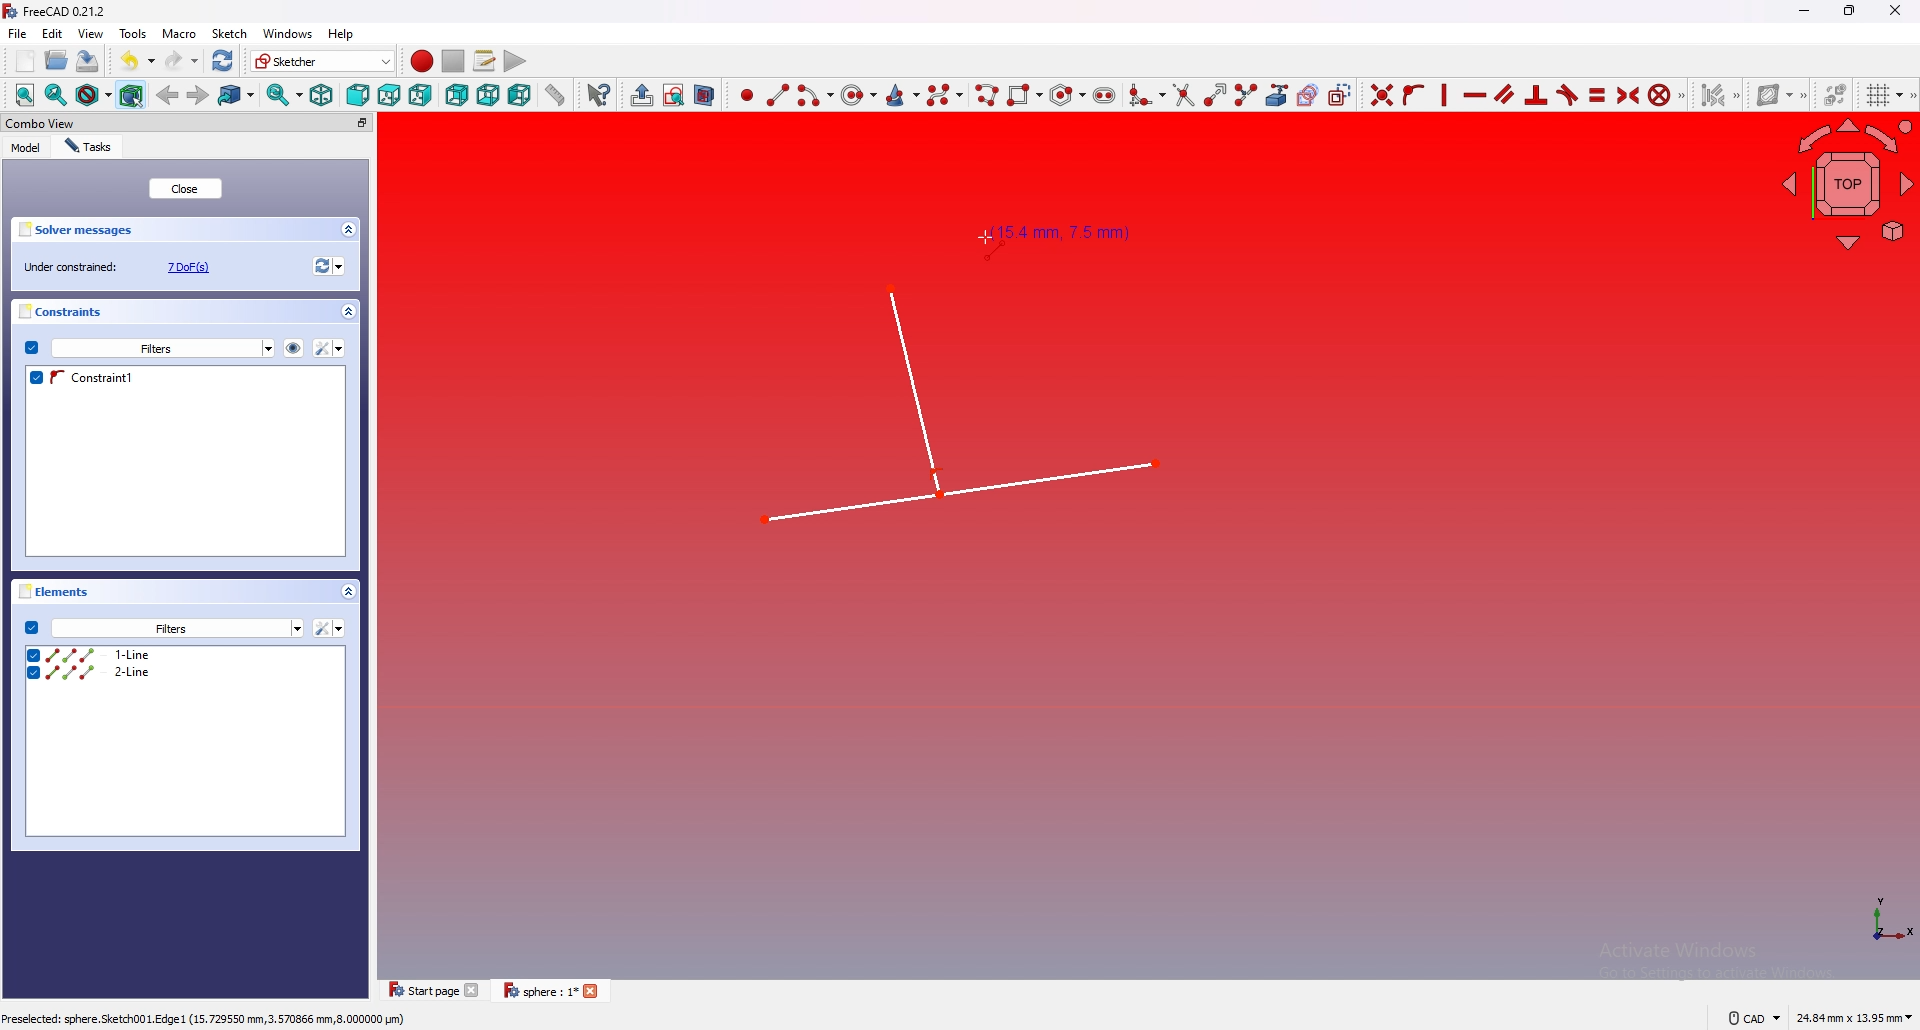 The image size is (1920, 1030). Describe the element at coordinates (815, 95) in the screenshot. I see `Create arc` at that location.